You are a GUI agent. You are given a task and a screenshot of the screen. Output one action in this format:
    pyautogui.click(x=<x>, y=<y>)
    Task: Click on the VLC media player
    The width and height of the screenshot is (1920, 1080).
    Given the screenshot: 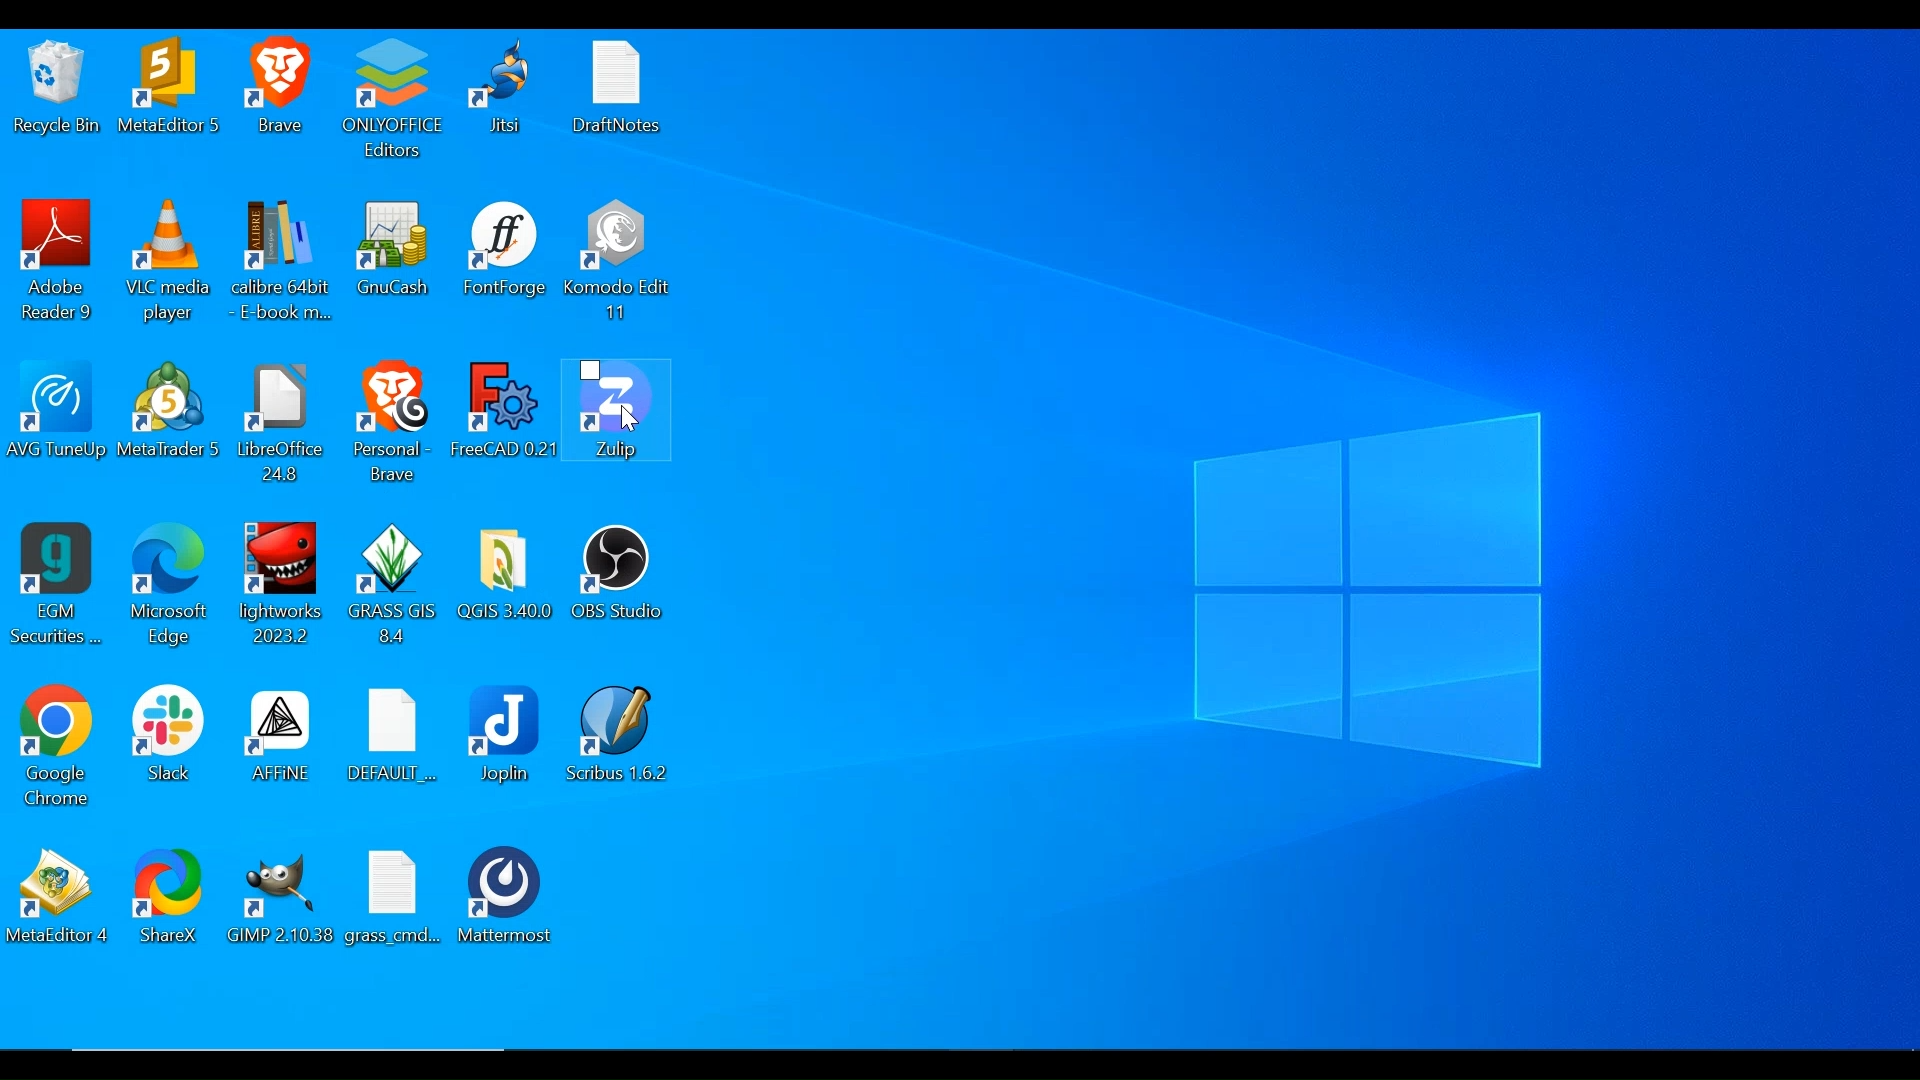 What is the action you would take?
    pyautogui.click(x=170, y=258)
    